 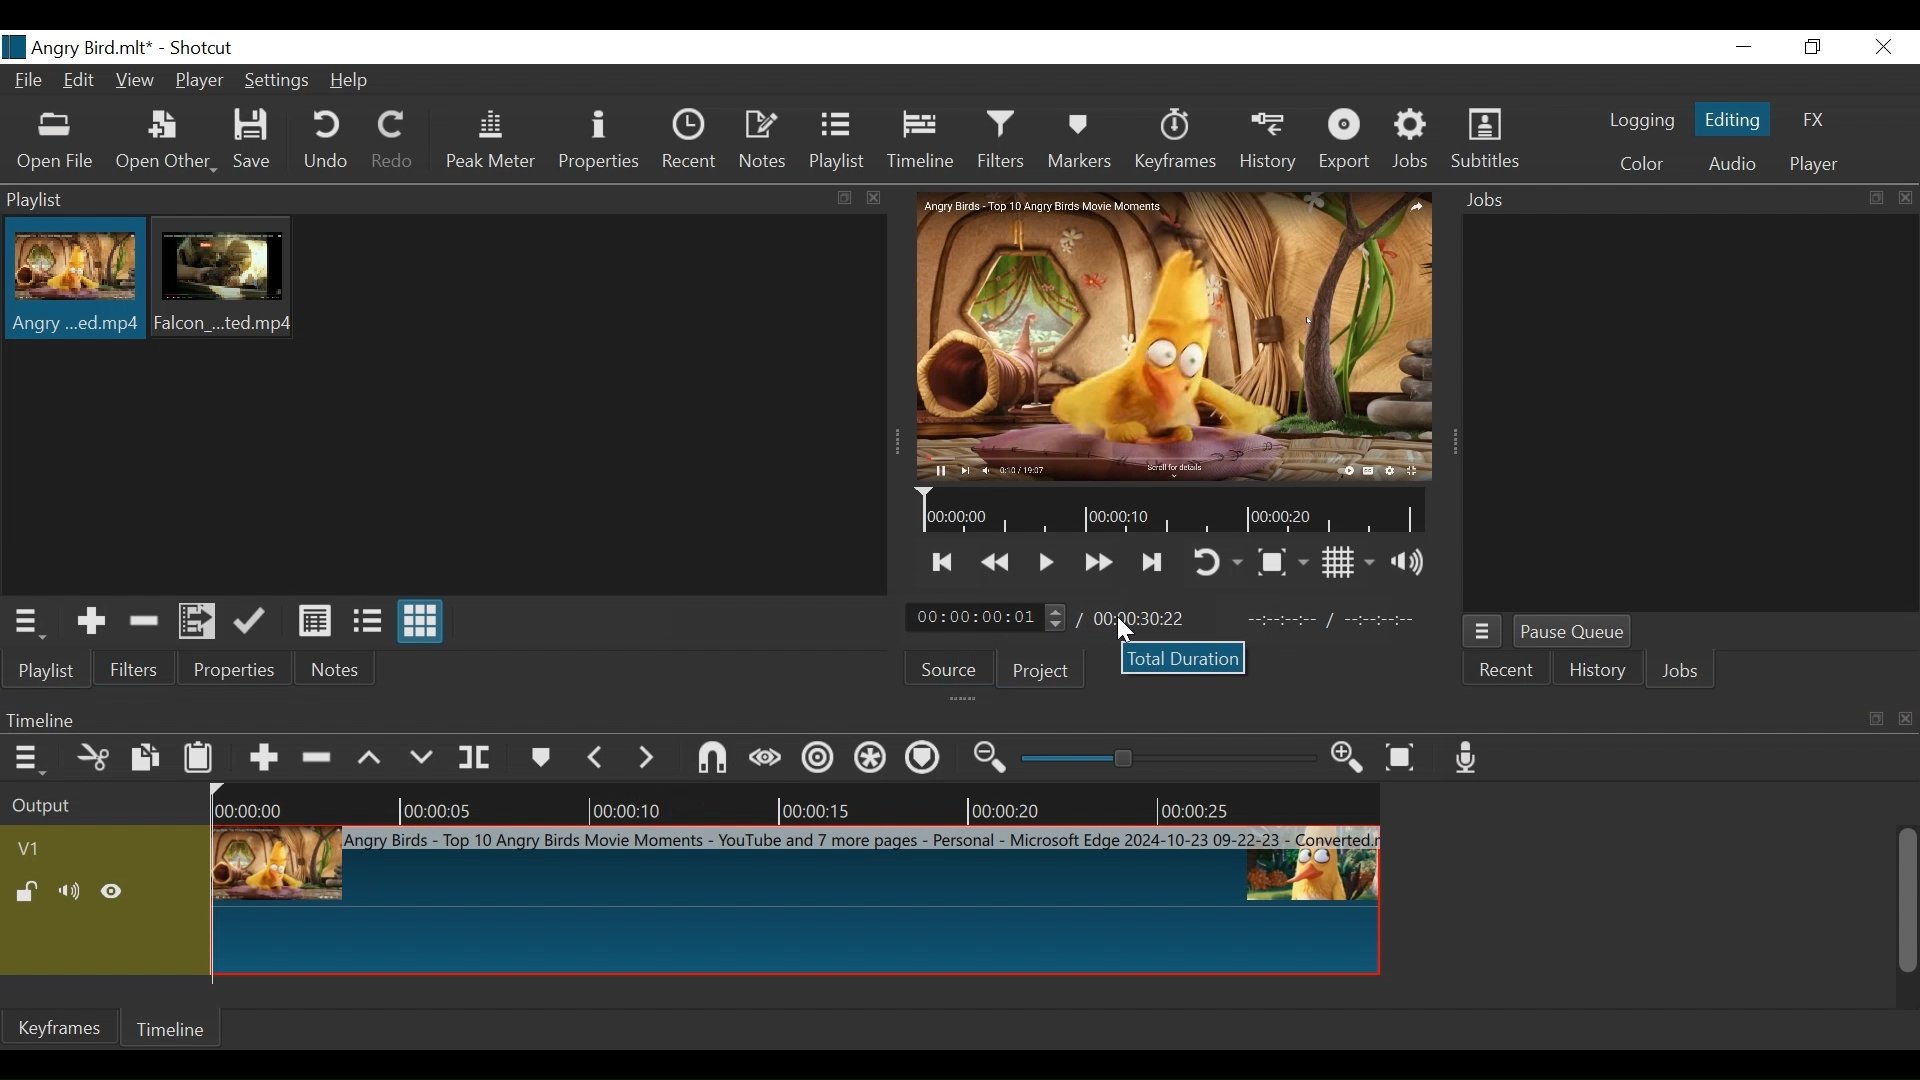 What do you see at coordinates (1881, 46) in the screenshot?
I see `Close` at bounding box center [1881, 46].